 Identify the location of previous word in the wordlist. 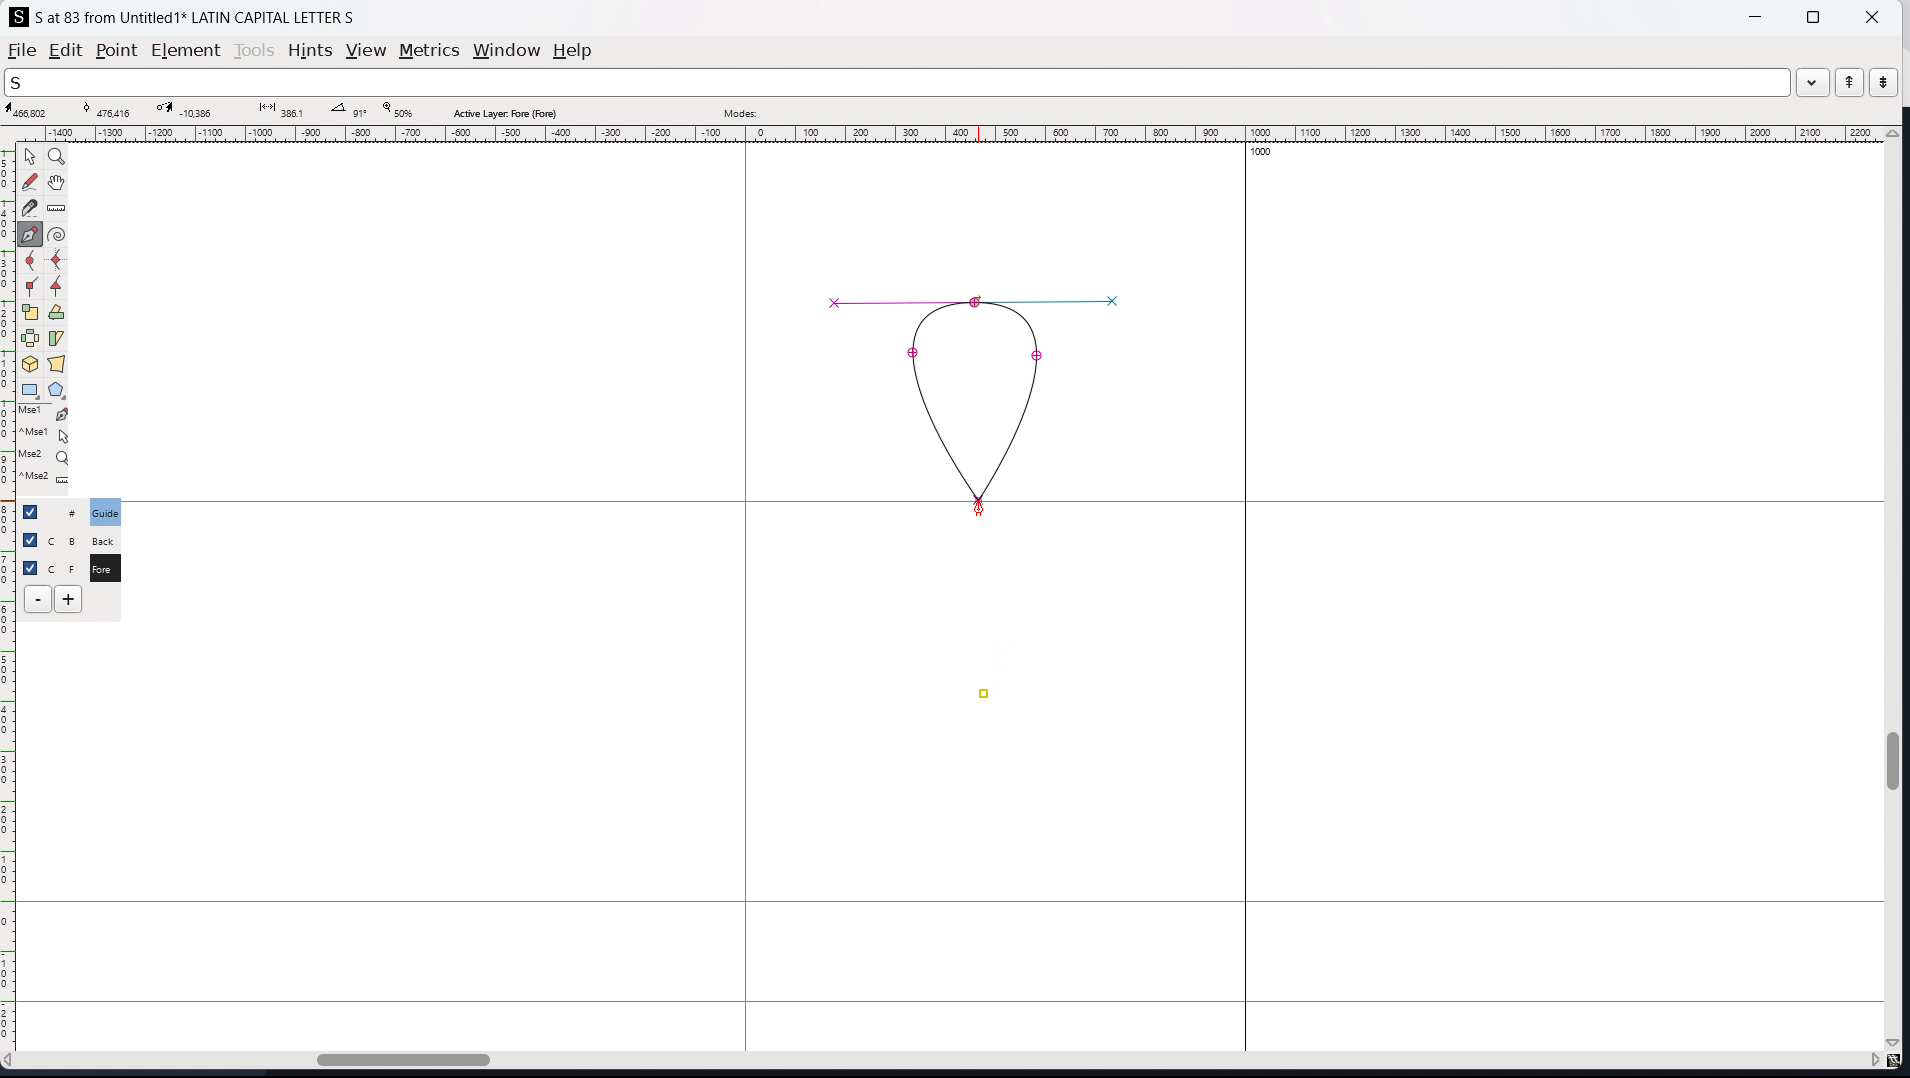
(1850, 82).